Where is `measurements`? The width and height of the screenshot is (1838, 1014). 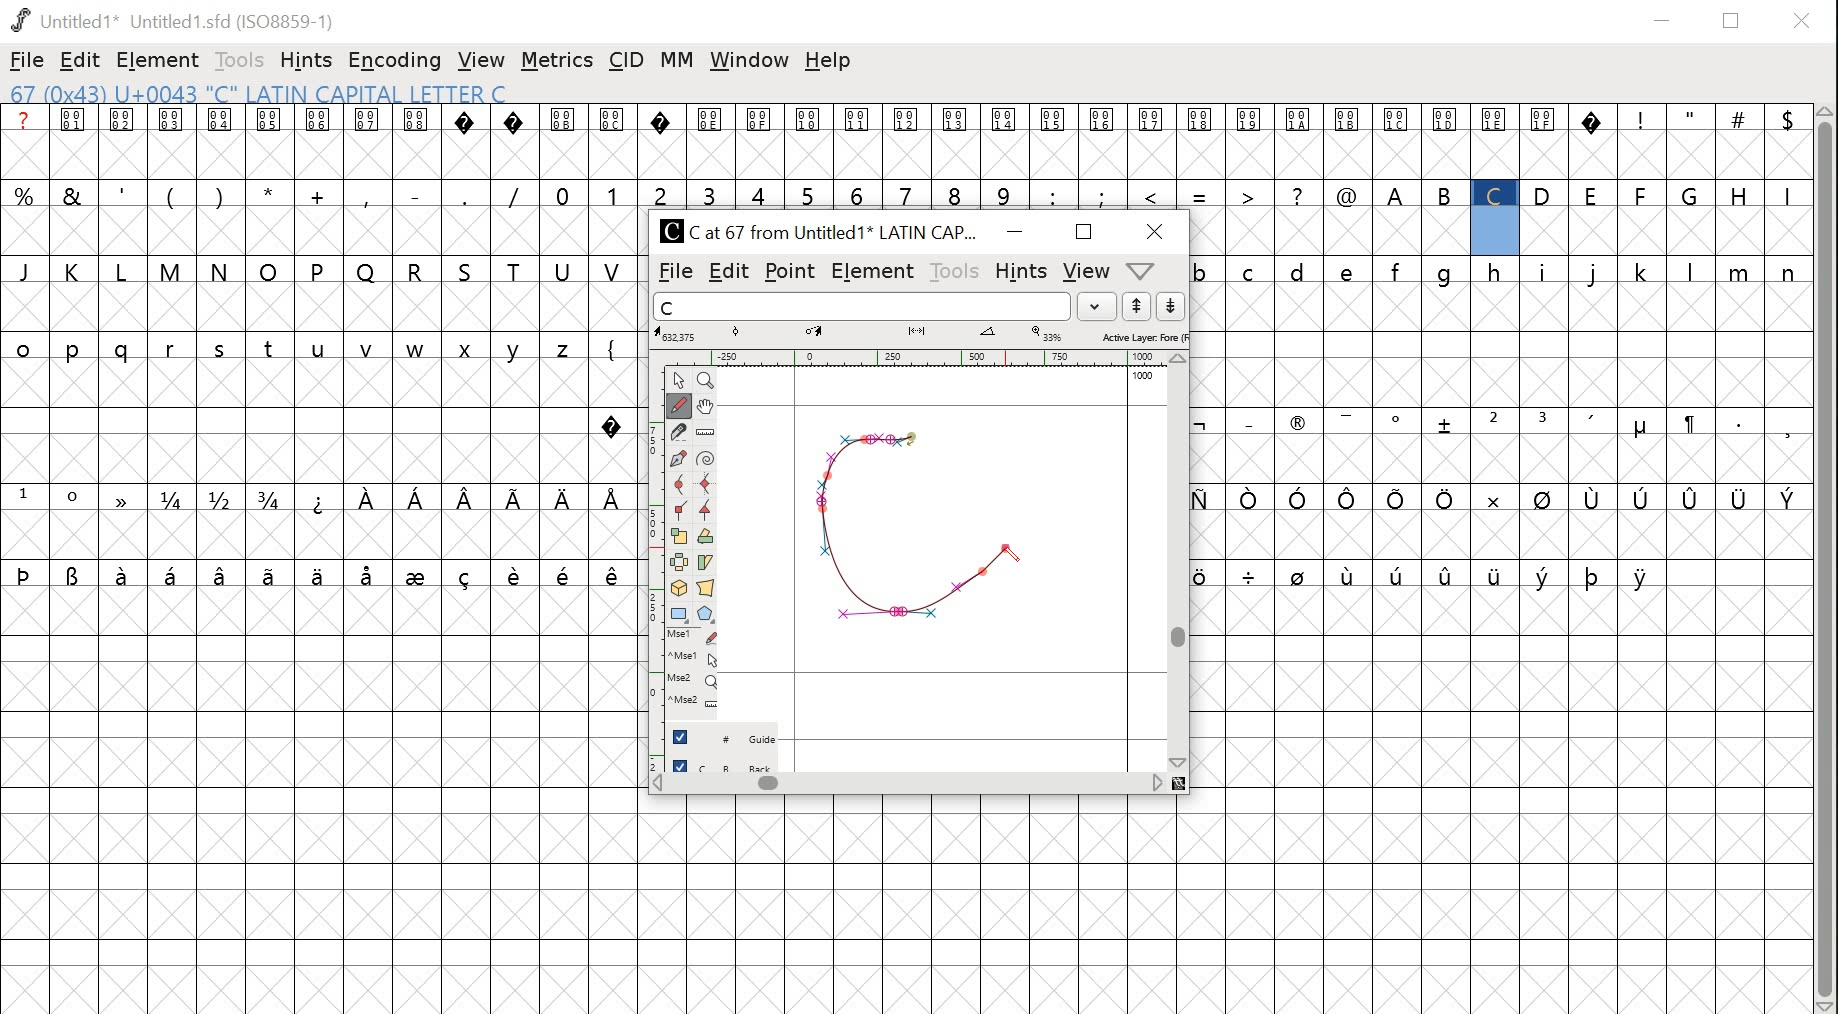
measurements is located at coordinates (924, 334).